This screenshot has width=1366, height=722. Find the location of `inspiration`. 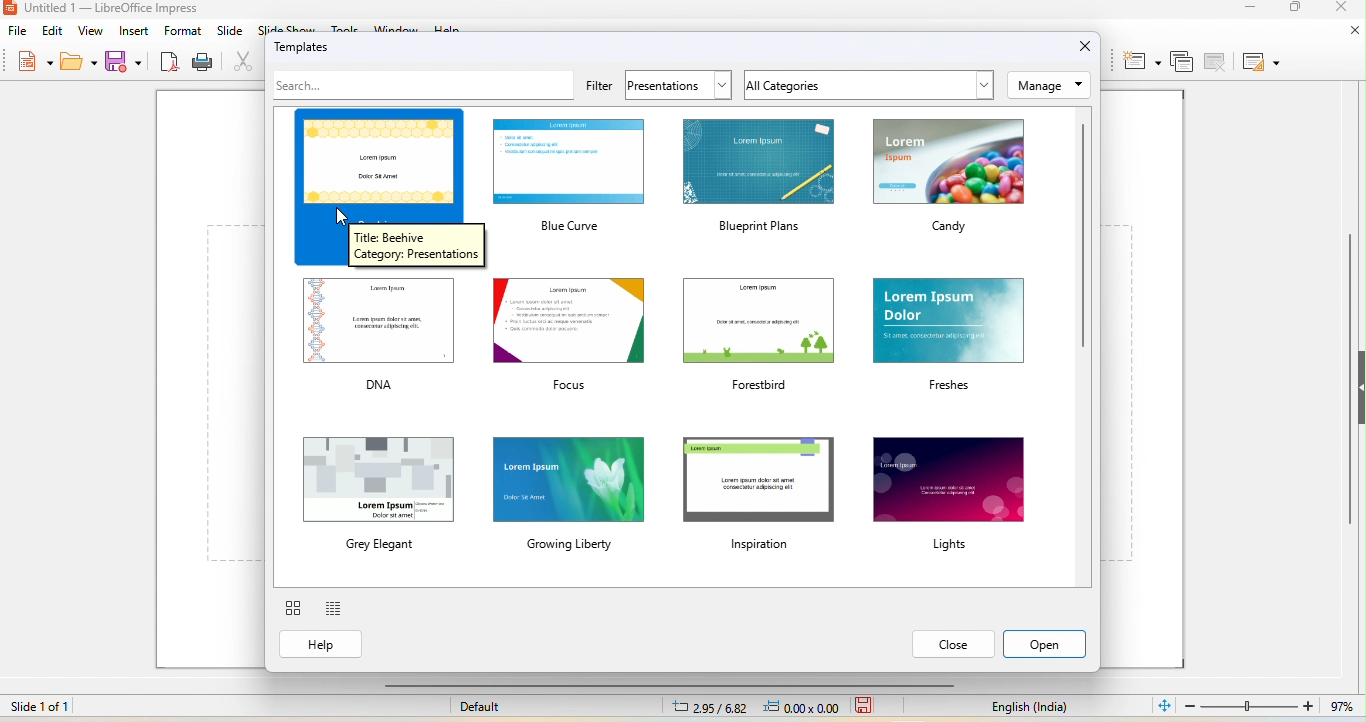

inspiration is located at coordinates (758, 491).